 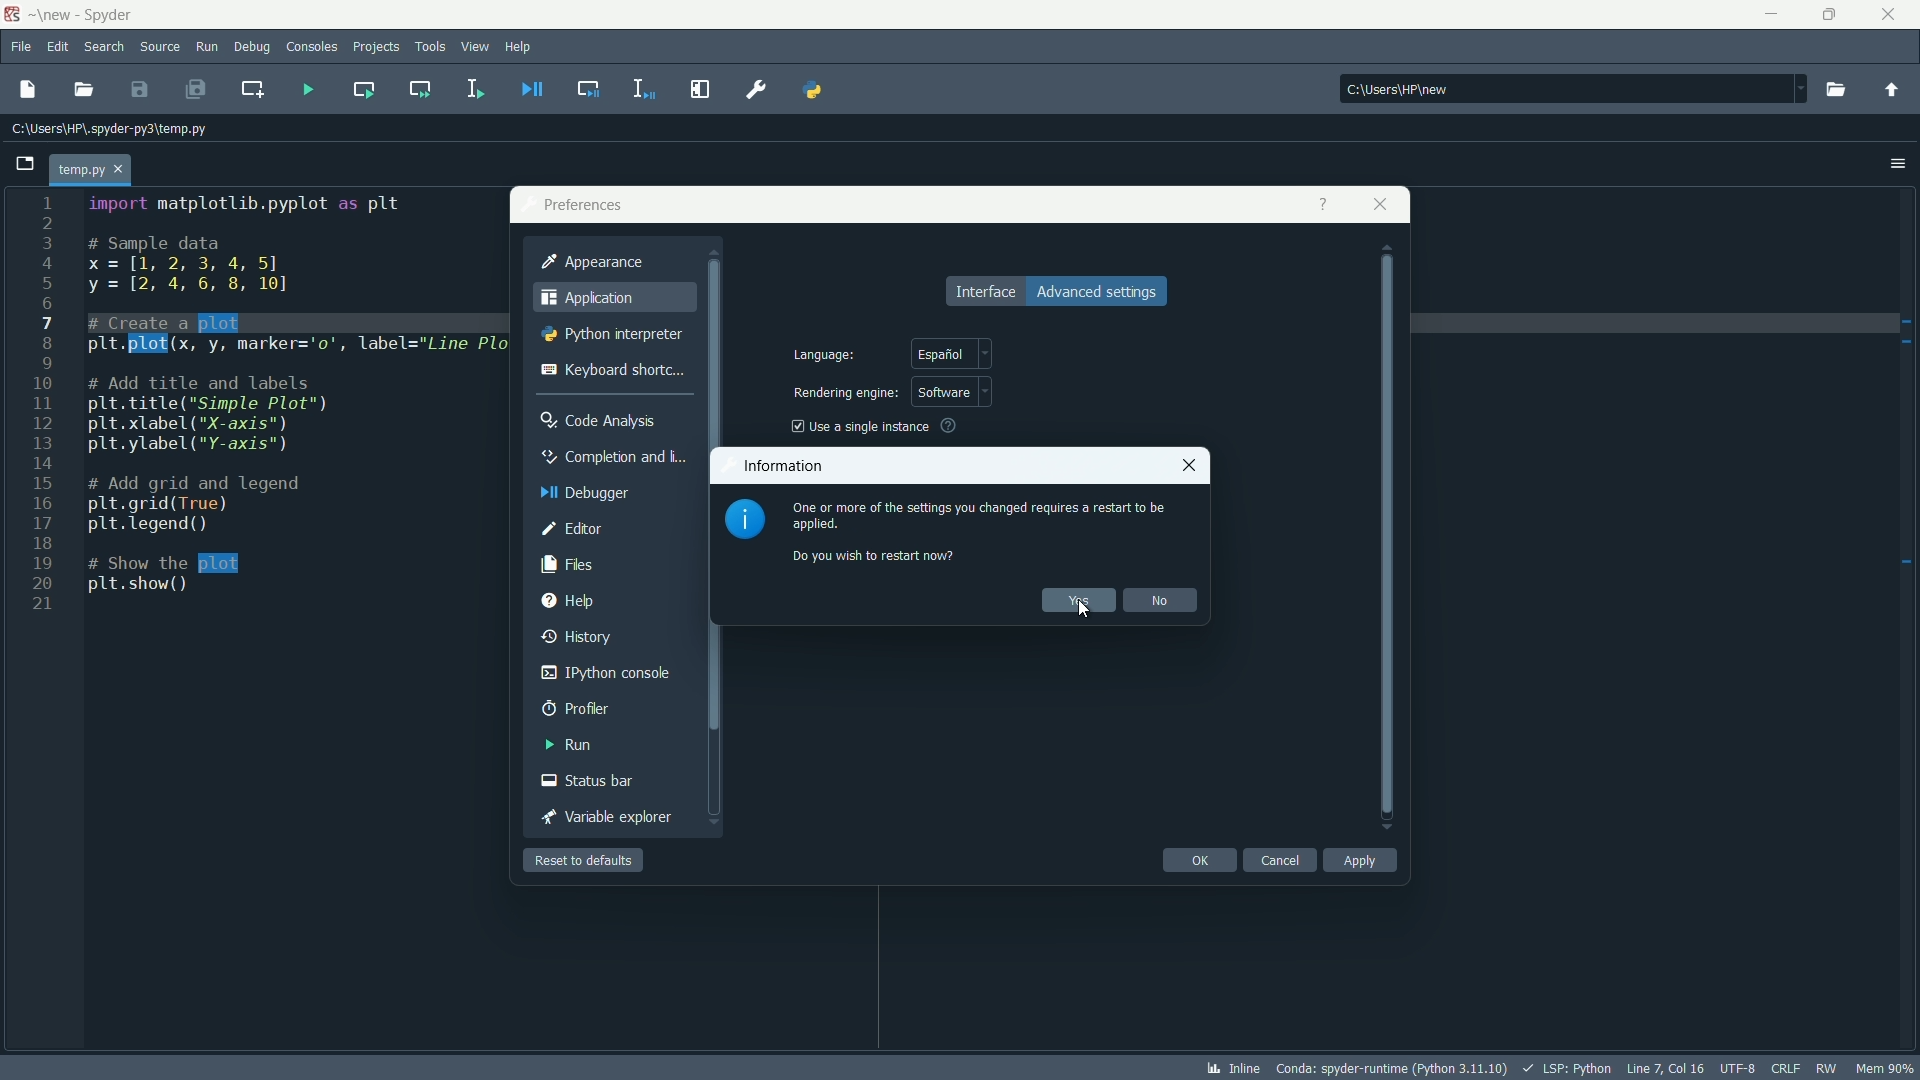 What do you see at coordinates (569, 601) in the screenshot?
I see `help` at bounding box center [569, 601].